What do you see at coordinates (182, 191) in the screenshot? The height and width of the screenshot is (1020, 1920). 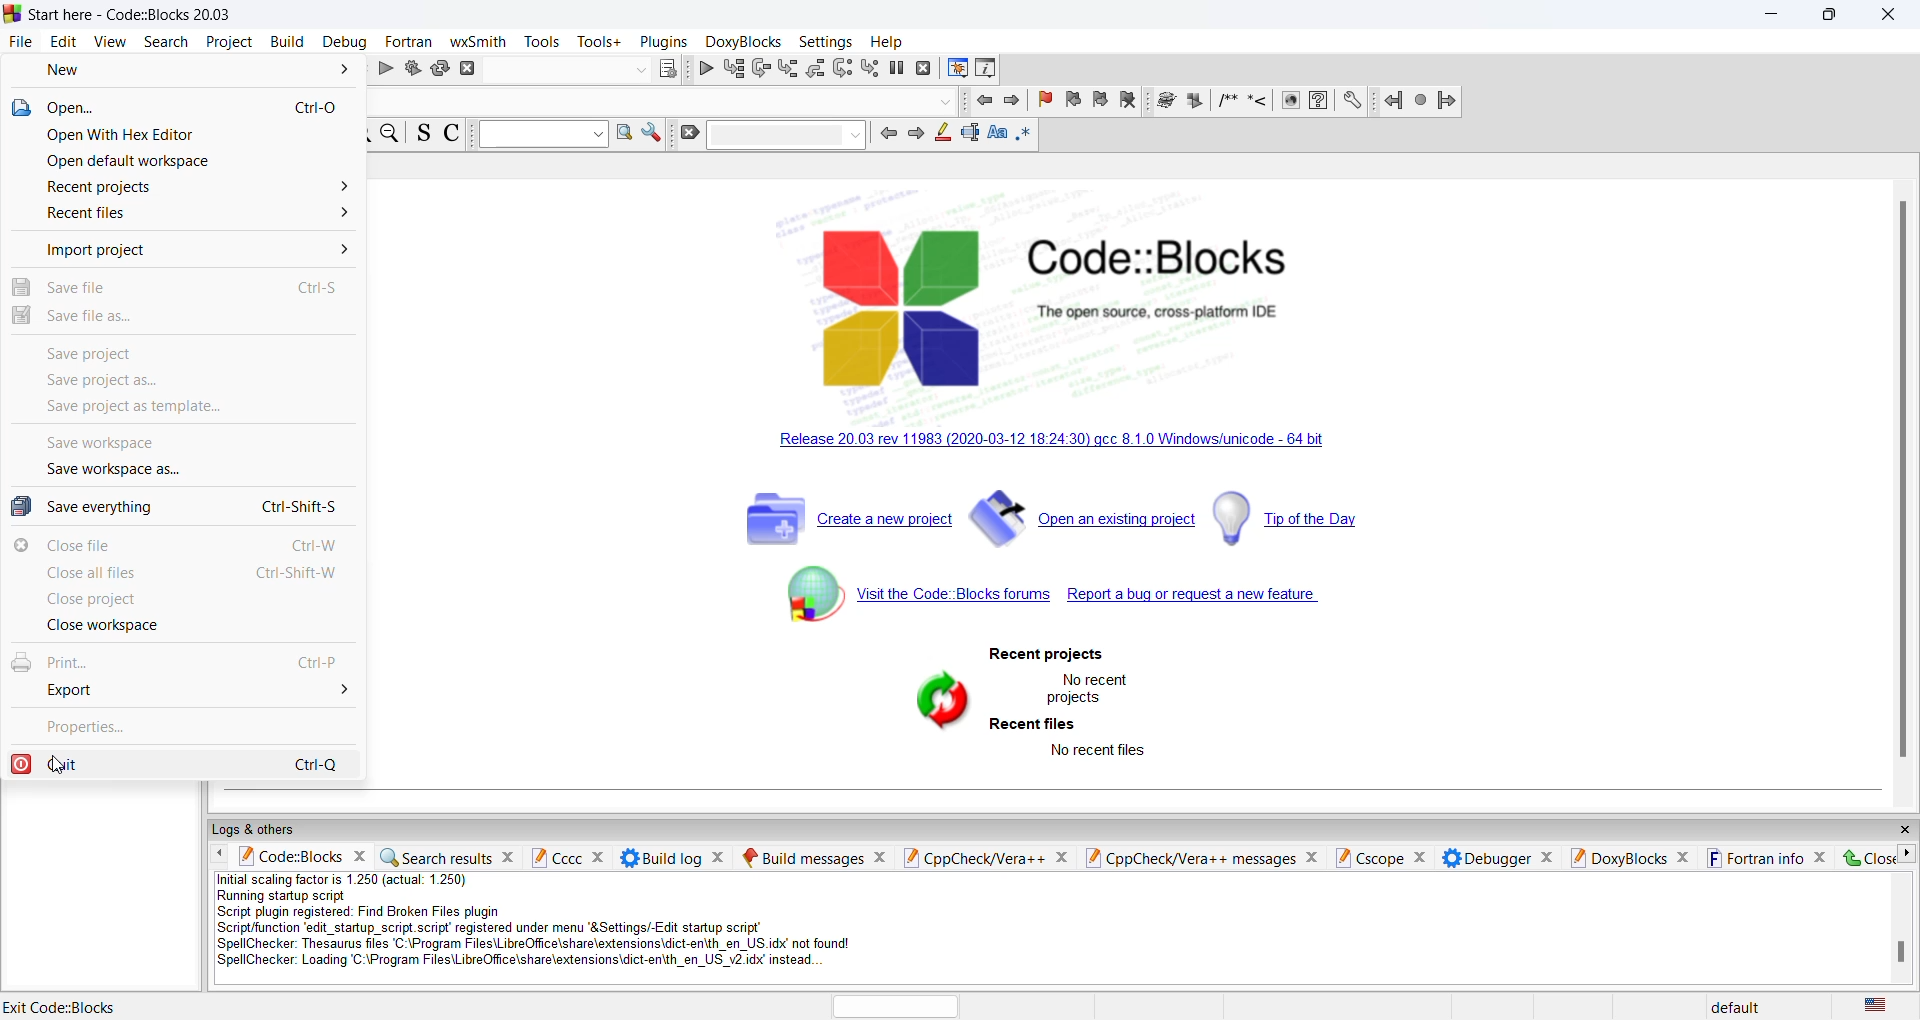 I see `recent projects` at bounding box center [182, 191].